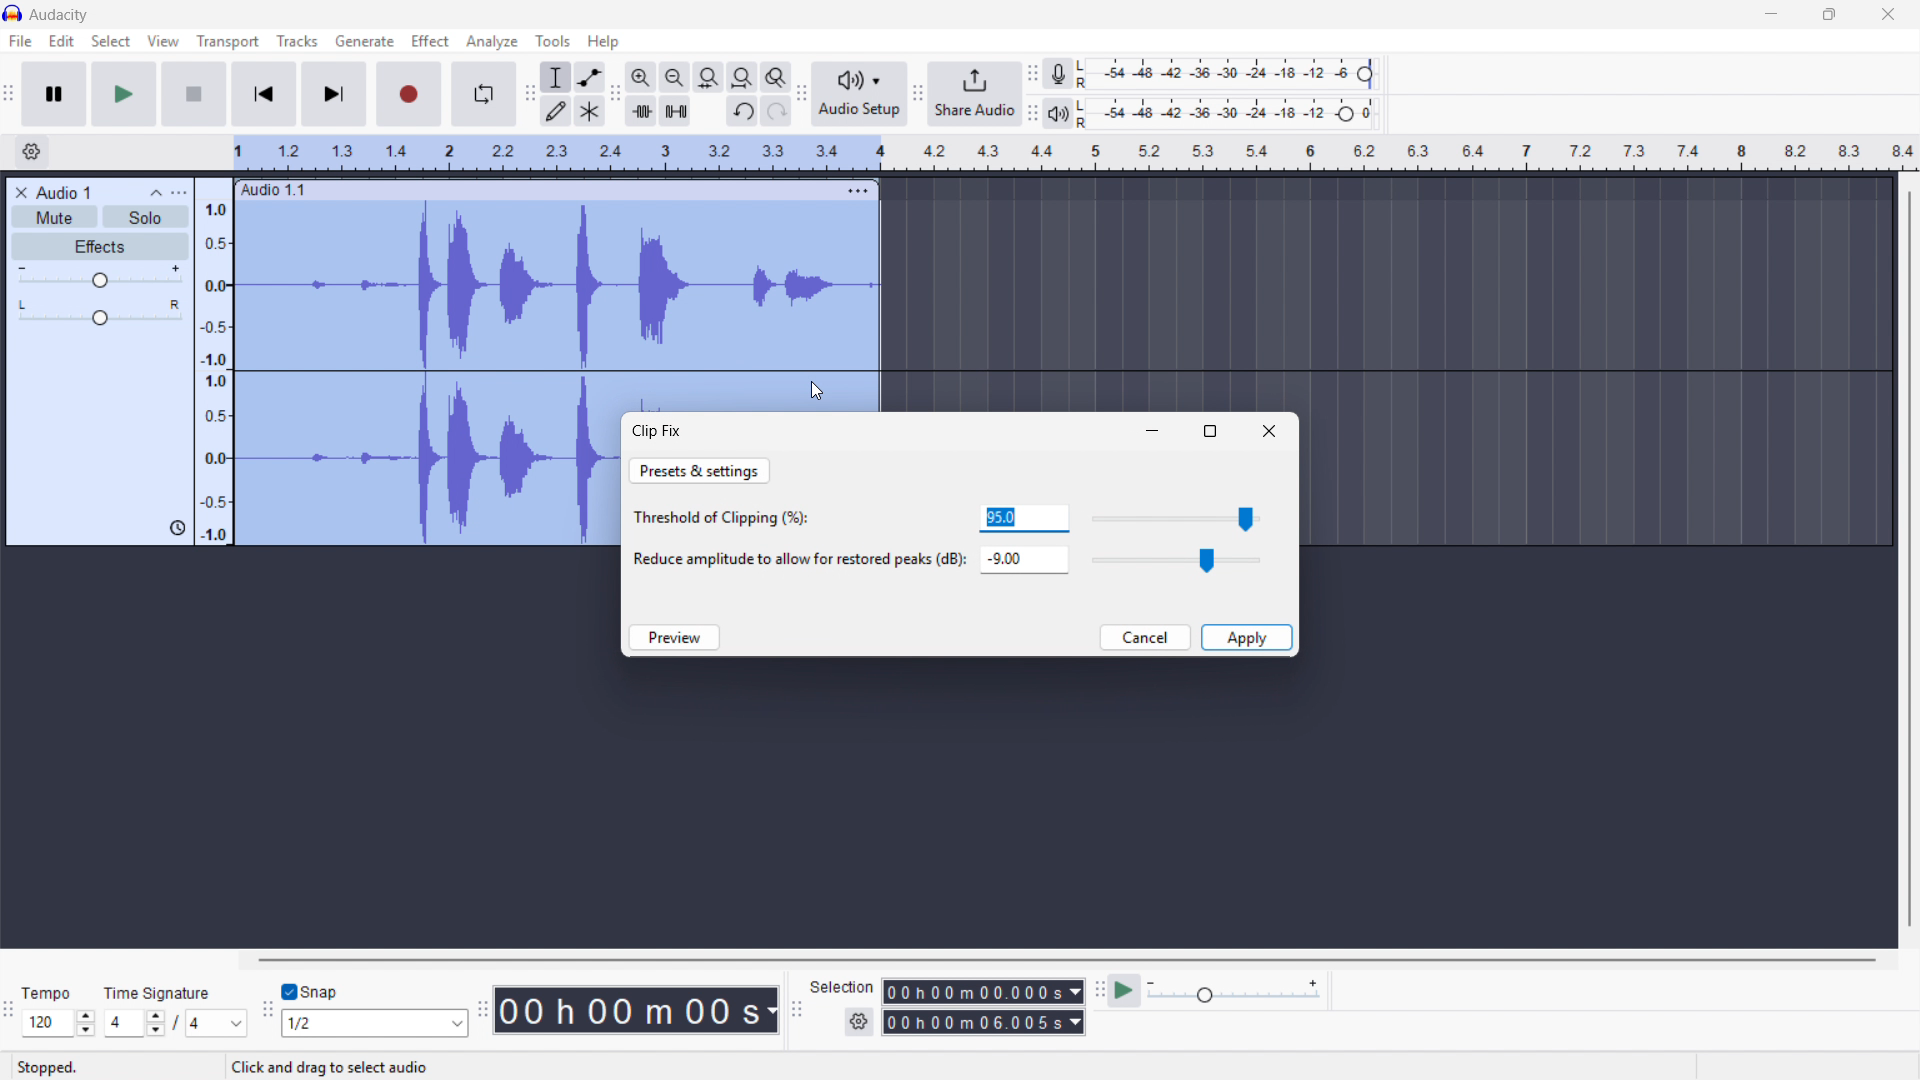  Describe the element at coordinates (374, 1023) in the screenshot. I see `Set snapping` at that location.